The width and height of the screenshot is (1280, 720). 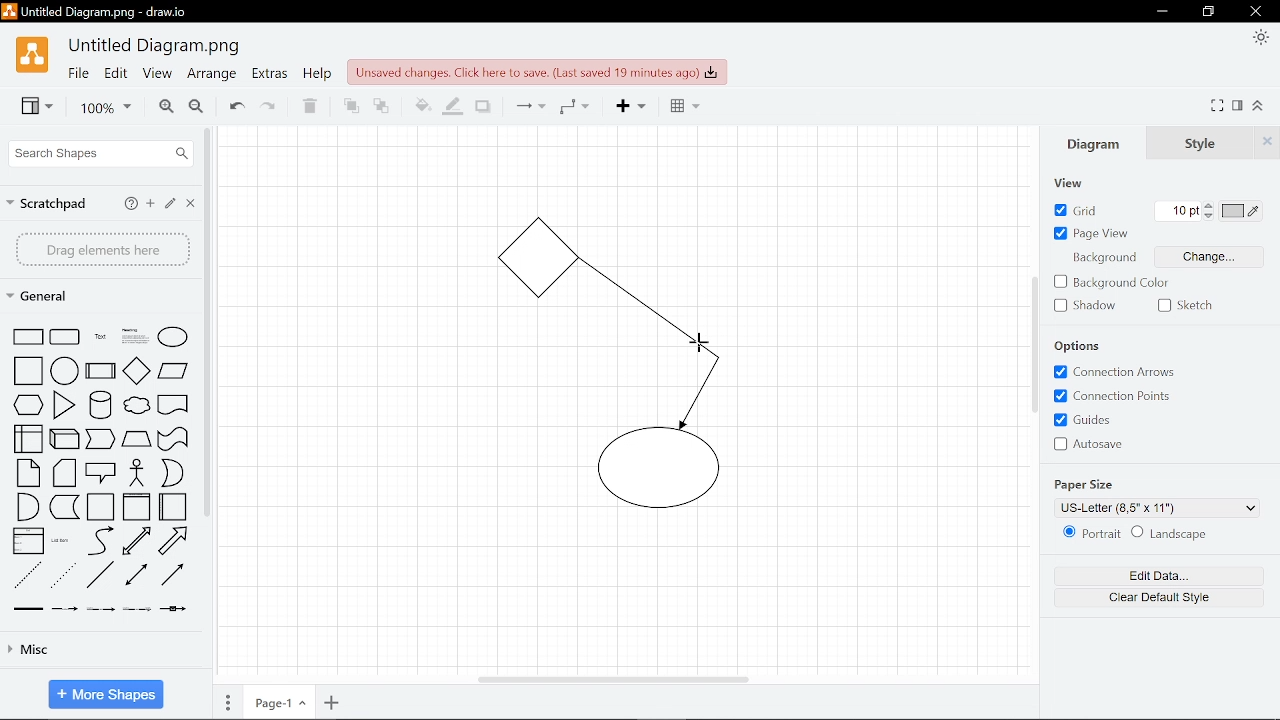 I want to click on Diagram, so click(x=1092, y=143).